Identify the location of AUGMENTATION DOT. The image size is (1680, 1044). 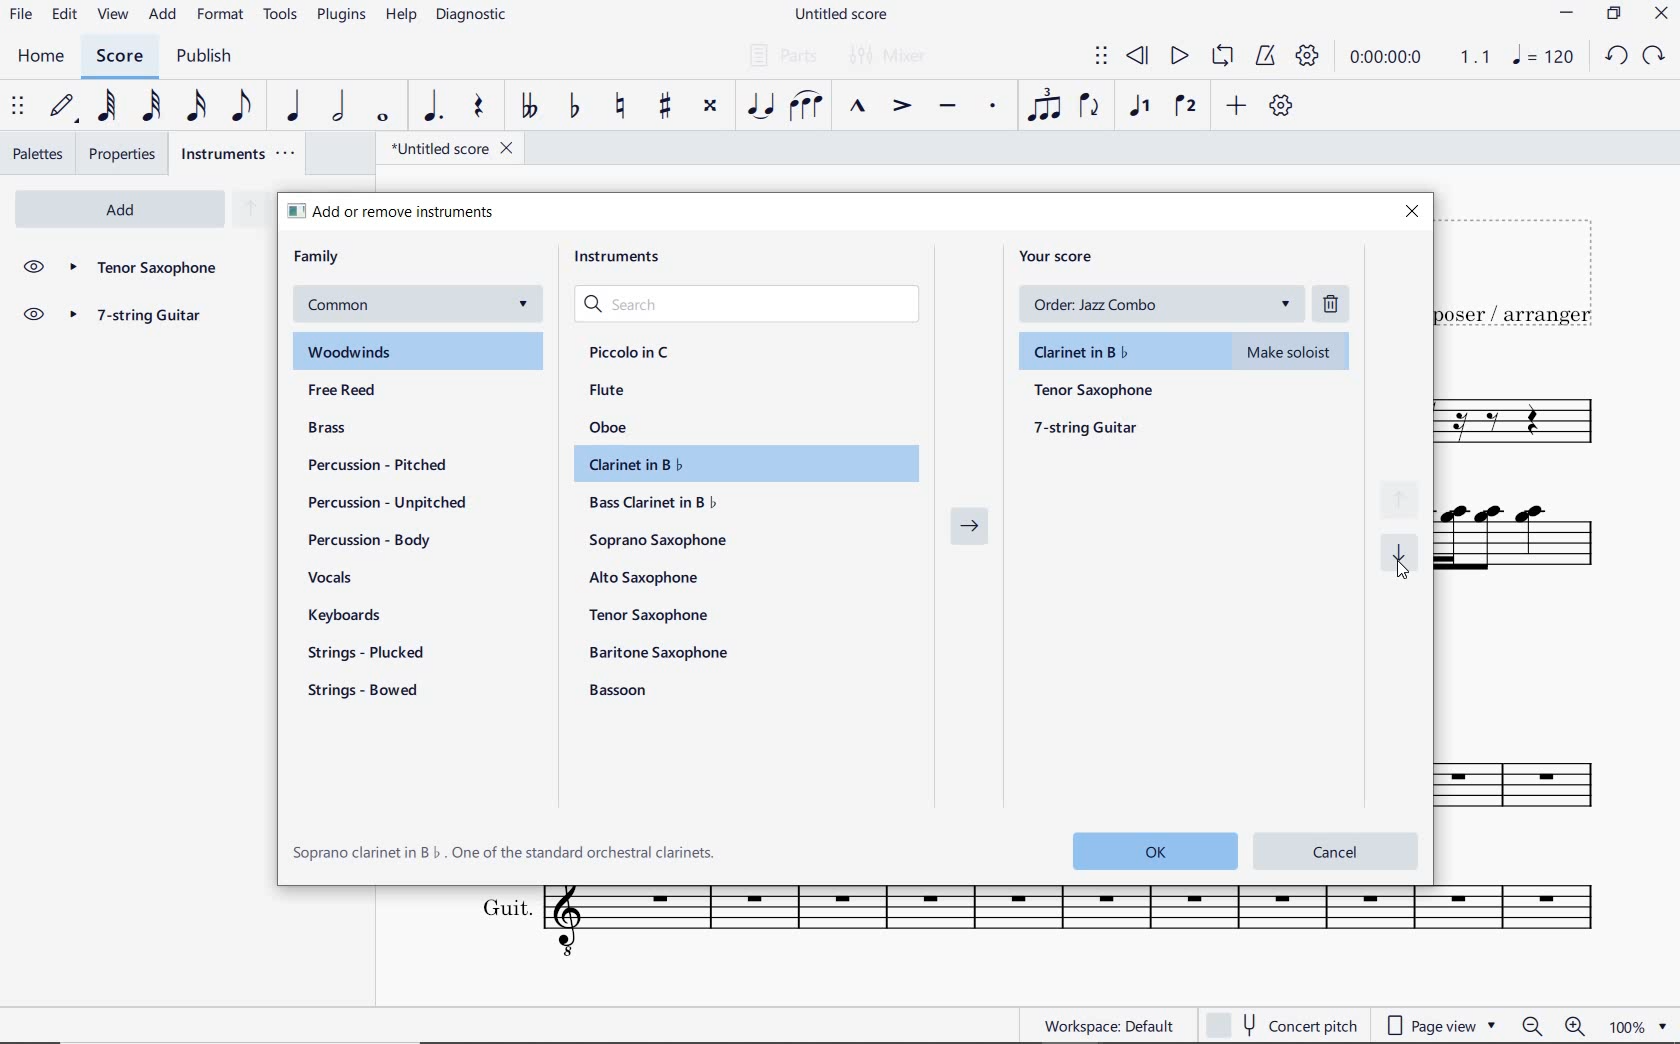
(434, 107).